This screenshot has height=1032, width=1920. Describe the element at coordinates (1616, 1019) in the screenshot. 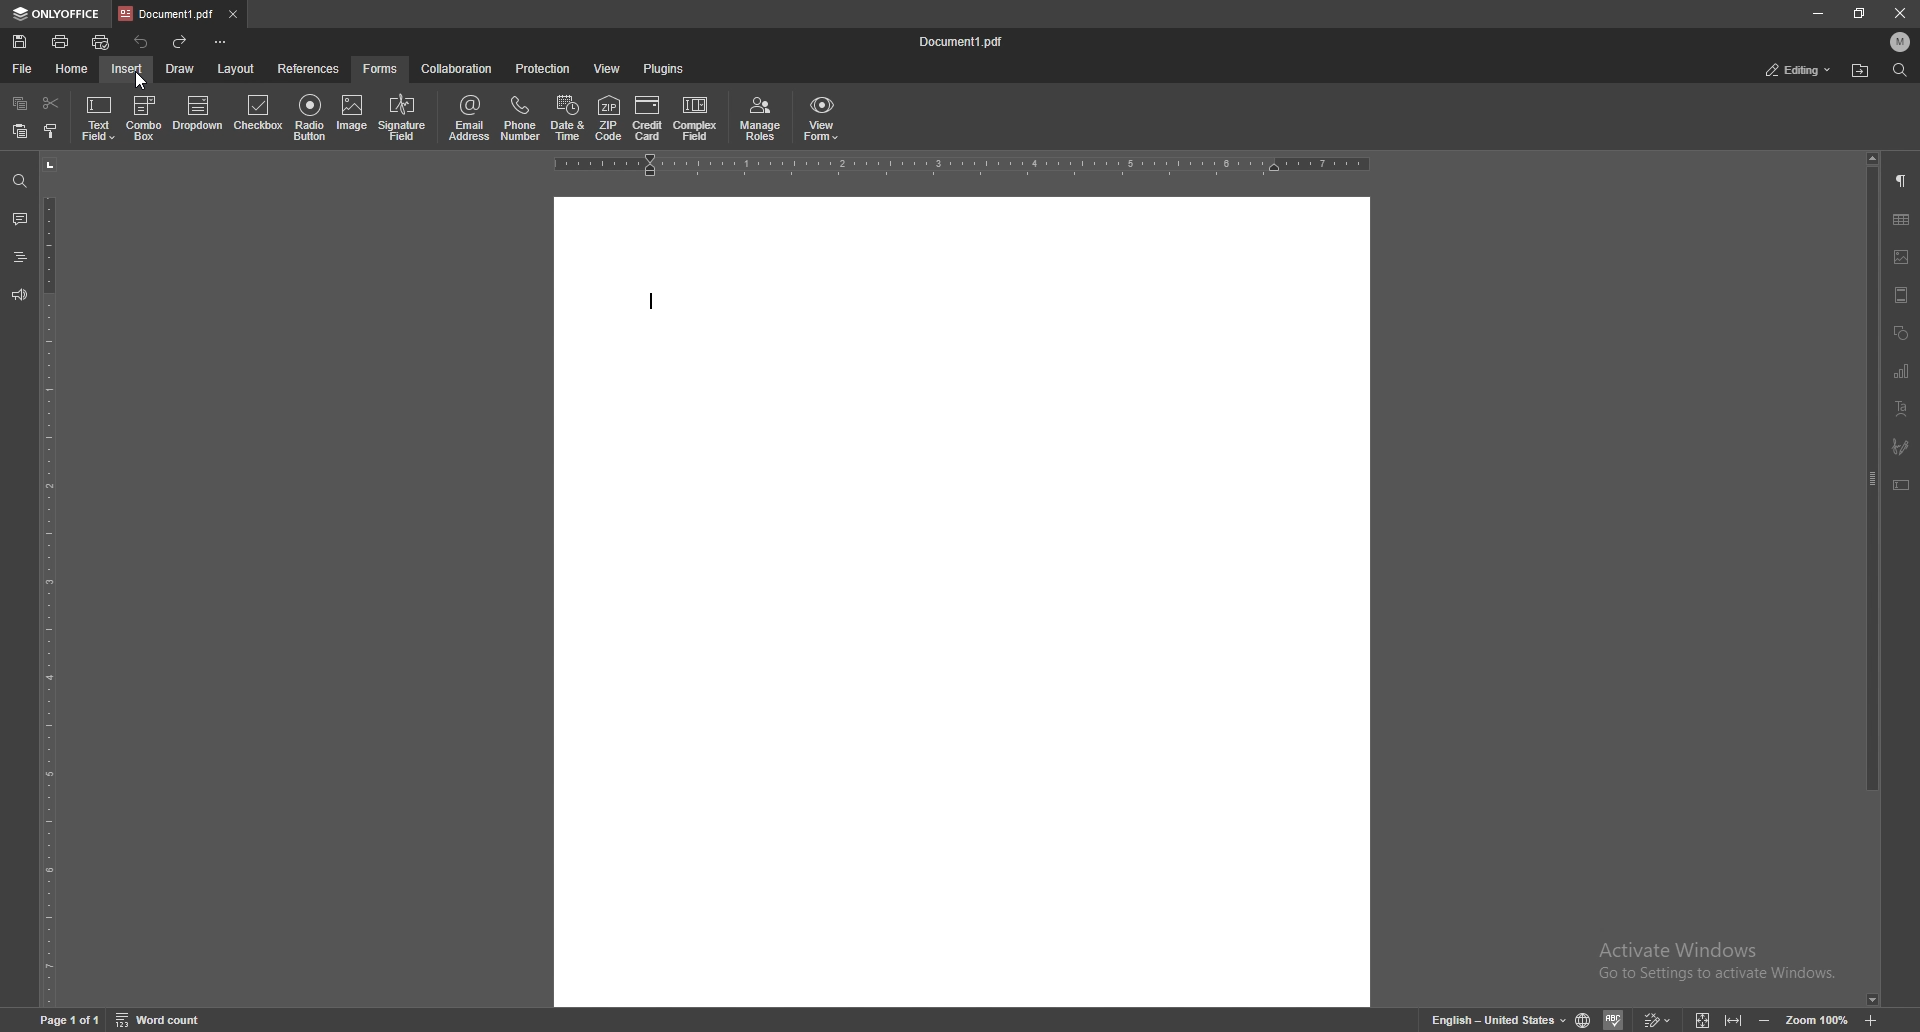

I see `spell check` at that location.